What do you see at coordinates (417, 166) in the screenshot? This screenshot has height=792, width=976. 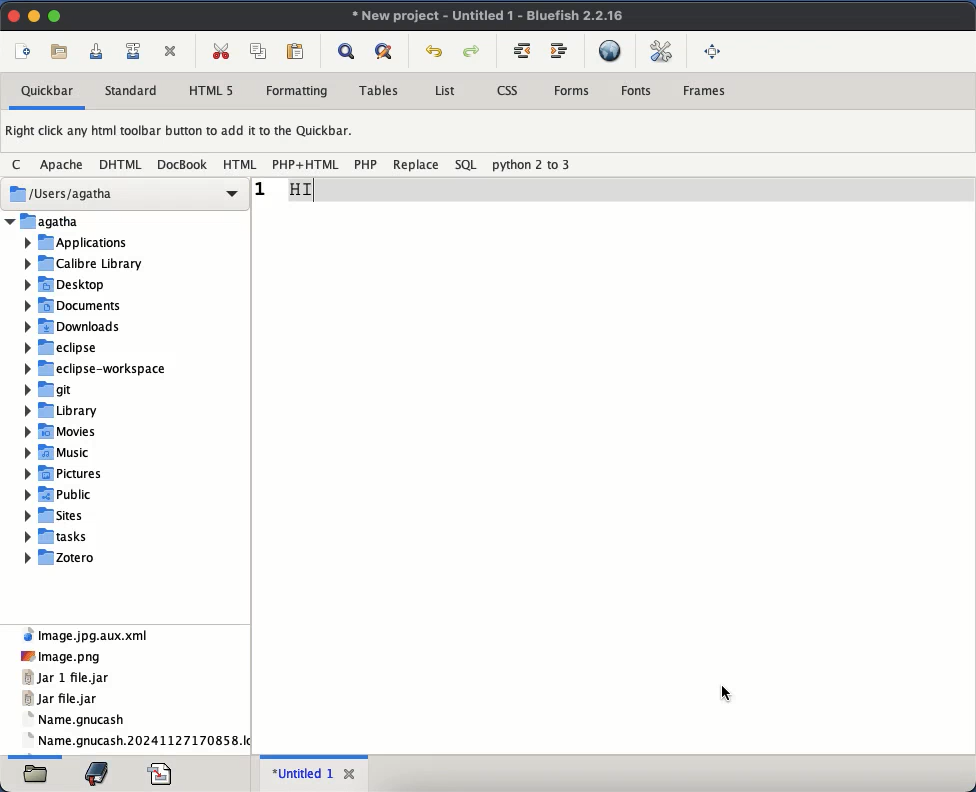 I see `replace` at bounding box center [417, 166].